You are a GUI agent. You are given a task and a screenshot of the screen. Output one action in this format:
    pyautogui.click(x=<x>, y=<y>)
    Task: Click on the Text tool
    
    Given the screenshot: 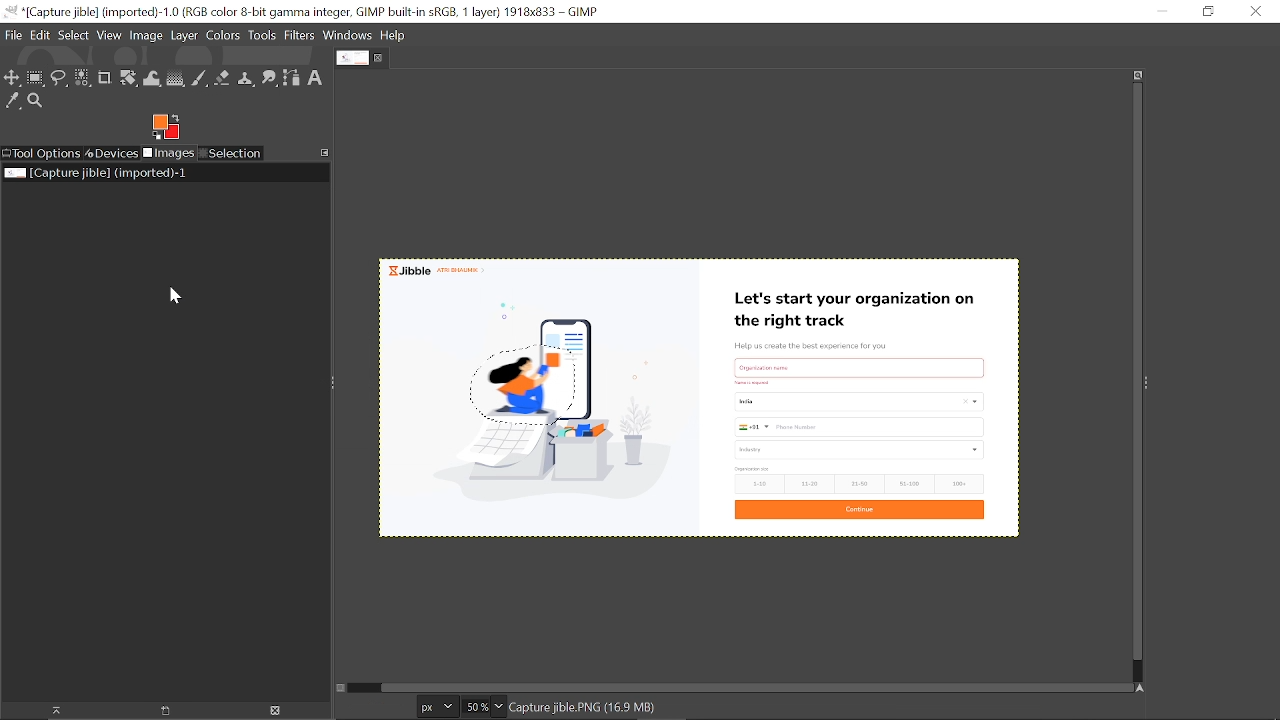 What is the action you would take?
    pyautogui.click(x=316, y=78)
    